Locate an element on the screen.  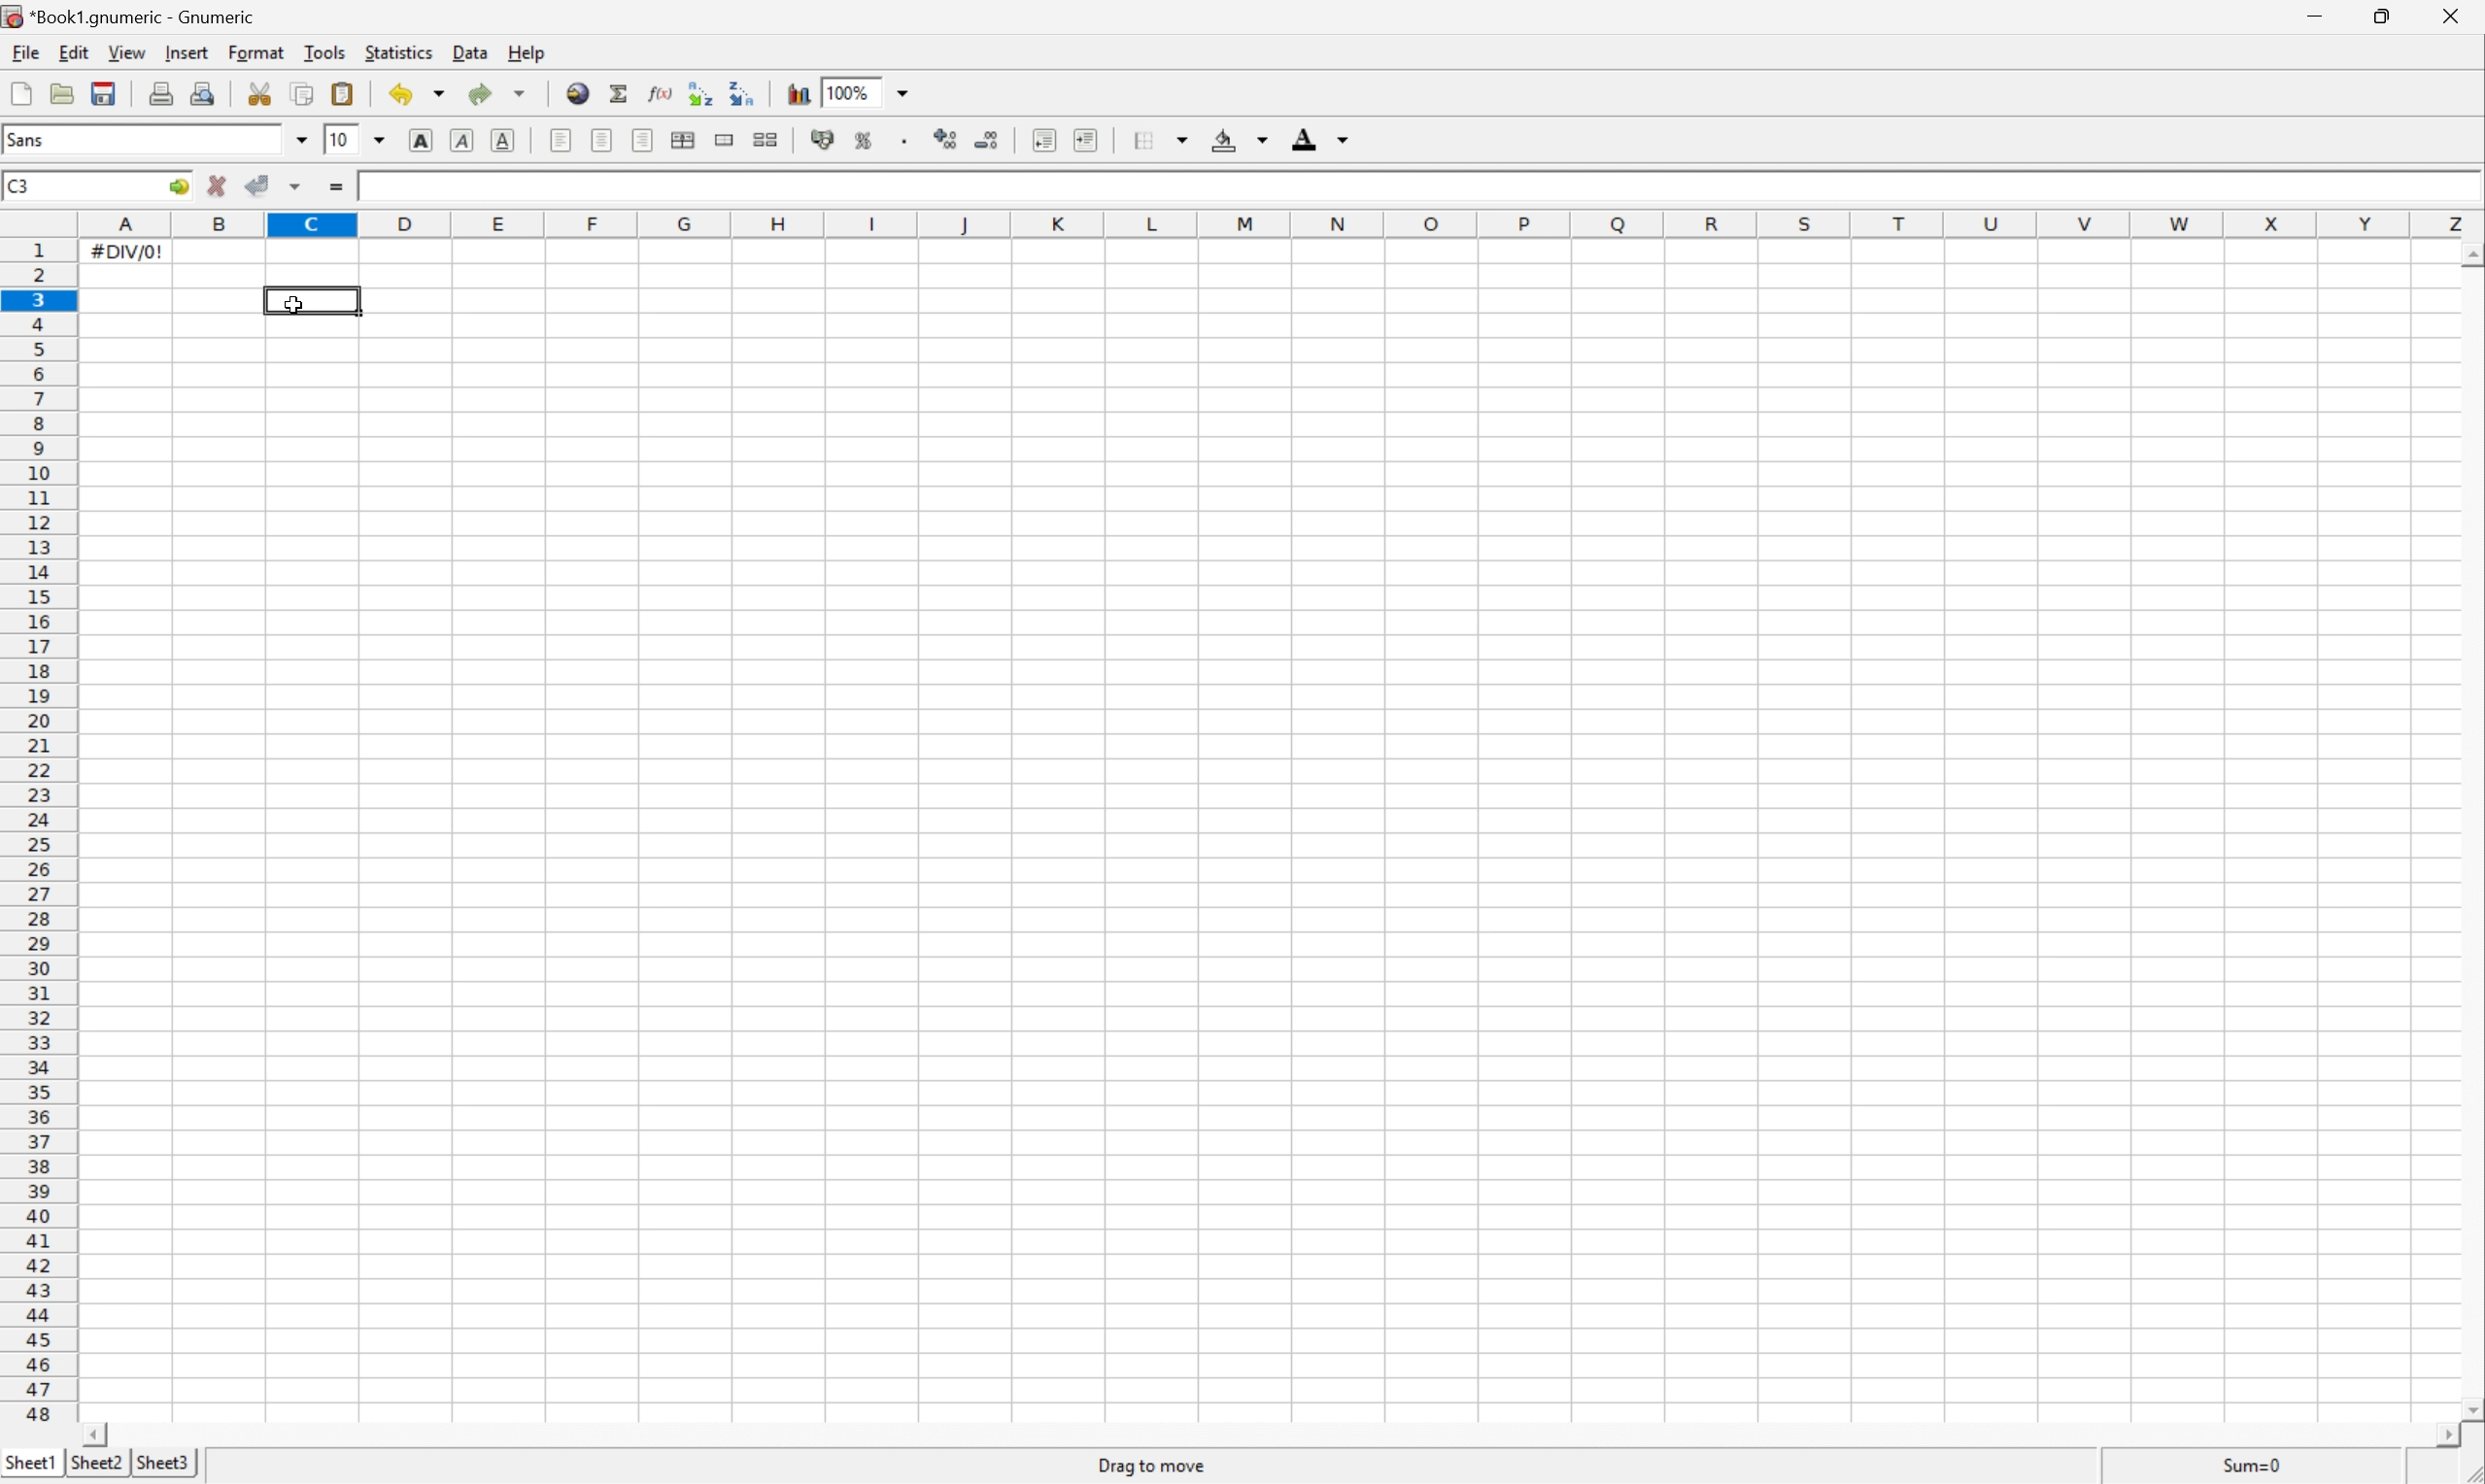
Drop down is located at coordinates (382, 139).